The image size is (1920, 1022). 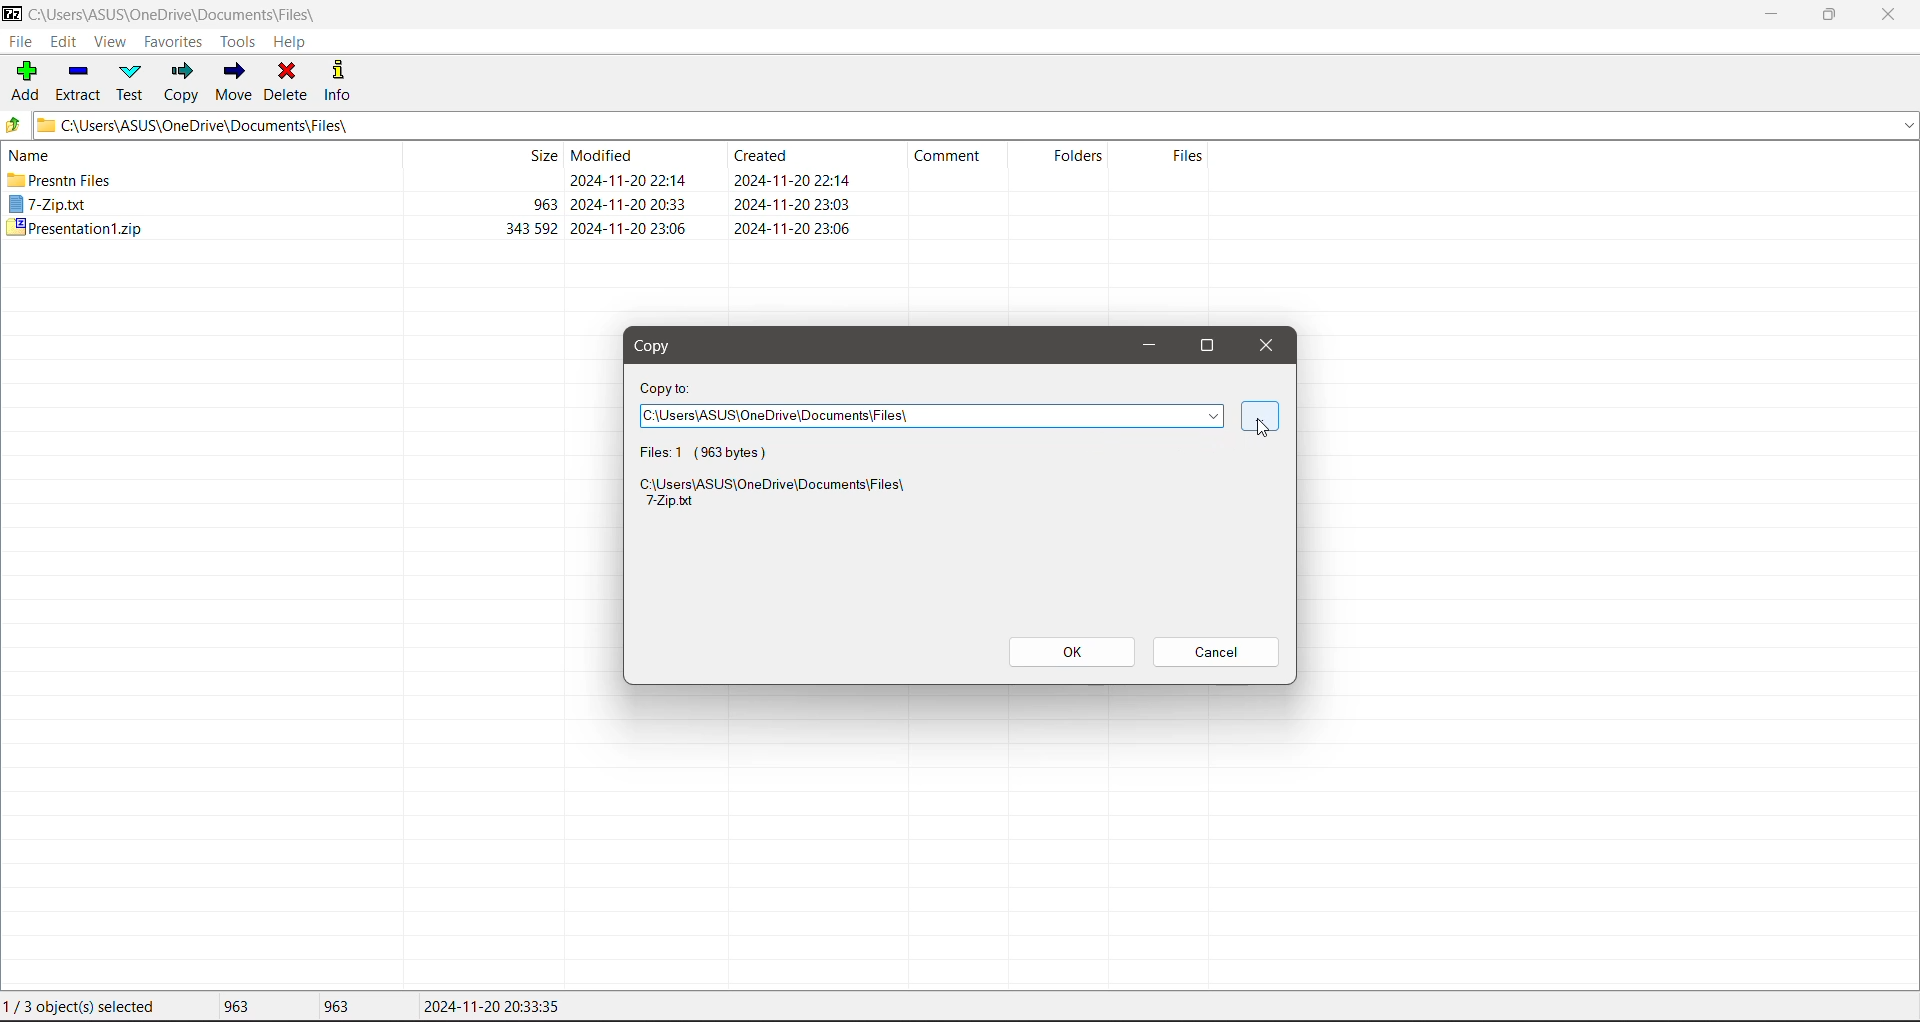 I want to click on Modified Date of the last file selected, so click(x=492, y=1007).